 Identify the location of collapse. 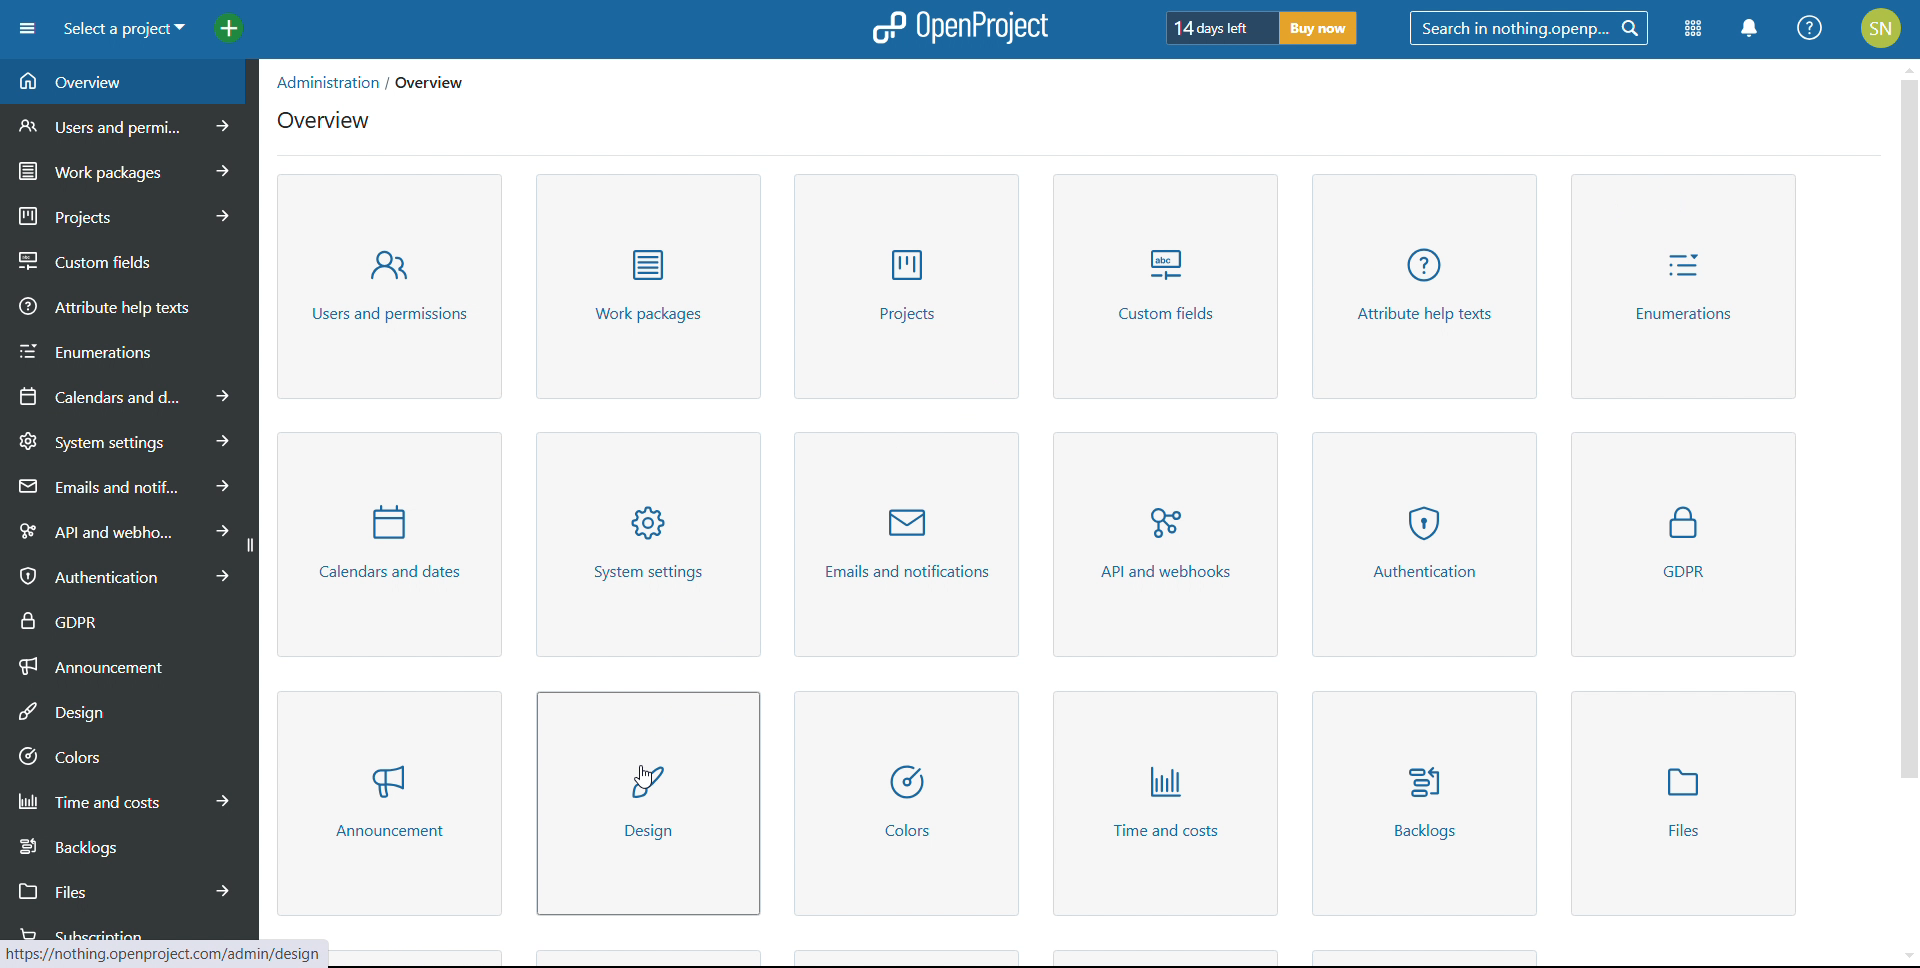
(249, 546).